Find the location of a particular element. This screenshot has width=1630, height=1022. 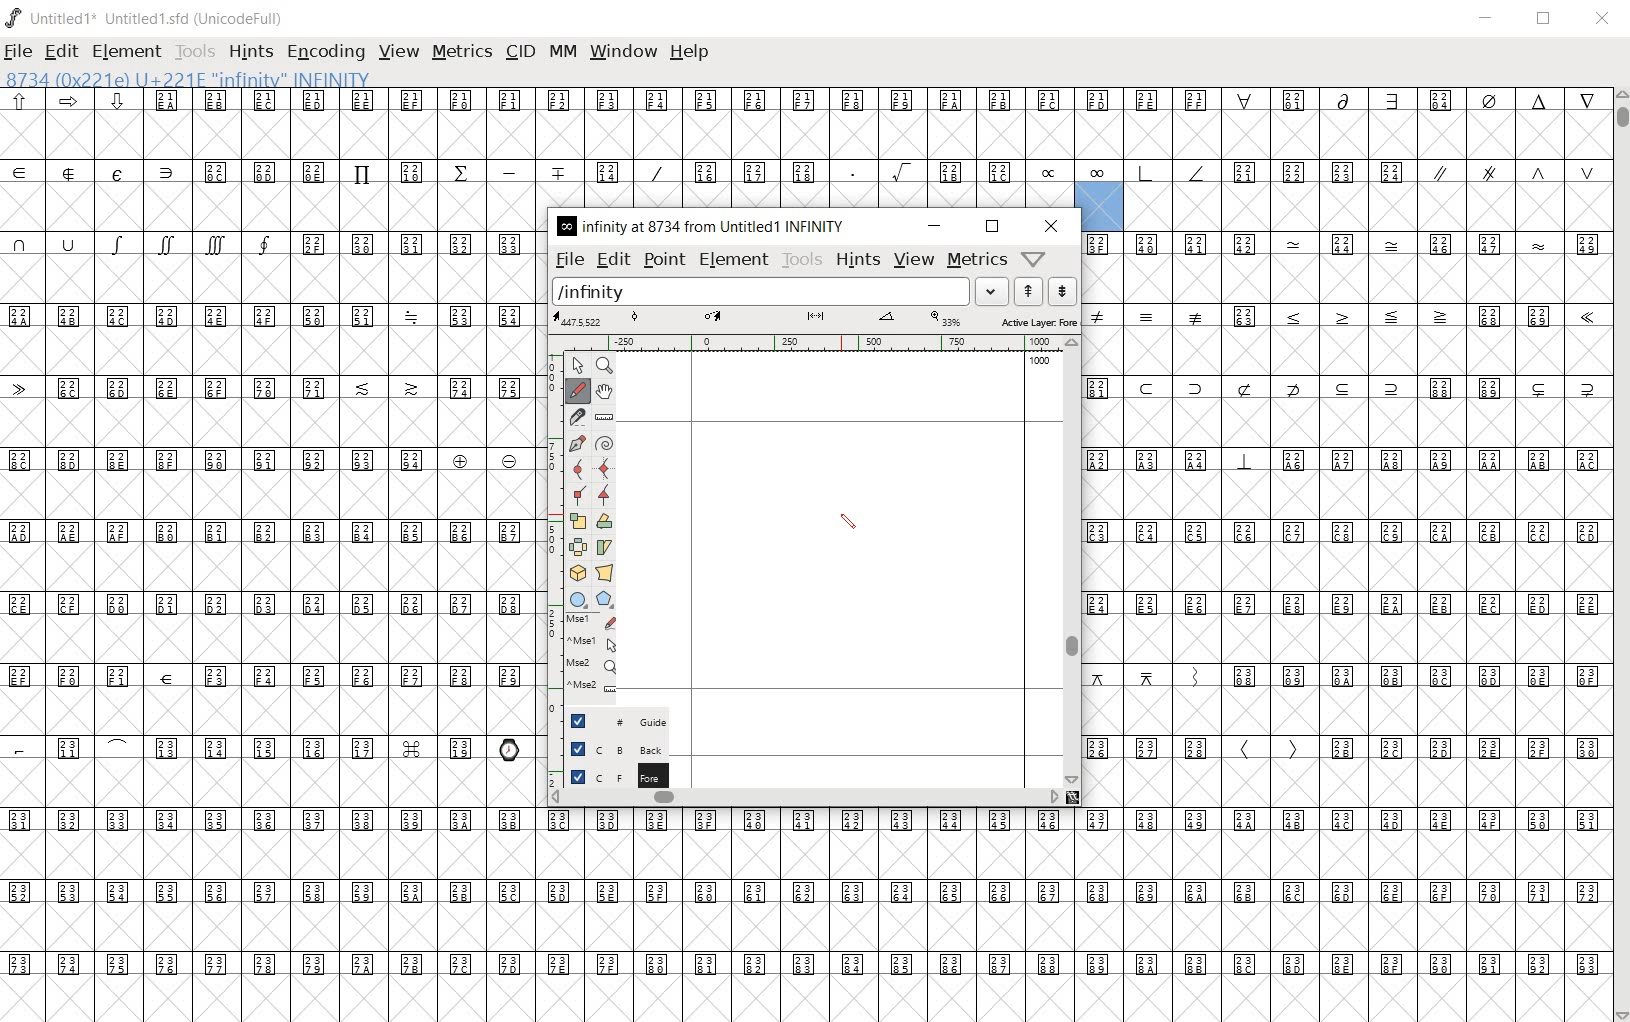

empty glyph slots is located at coordinates (803, 134).